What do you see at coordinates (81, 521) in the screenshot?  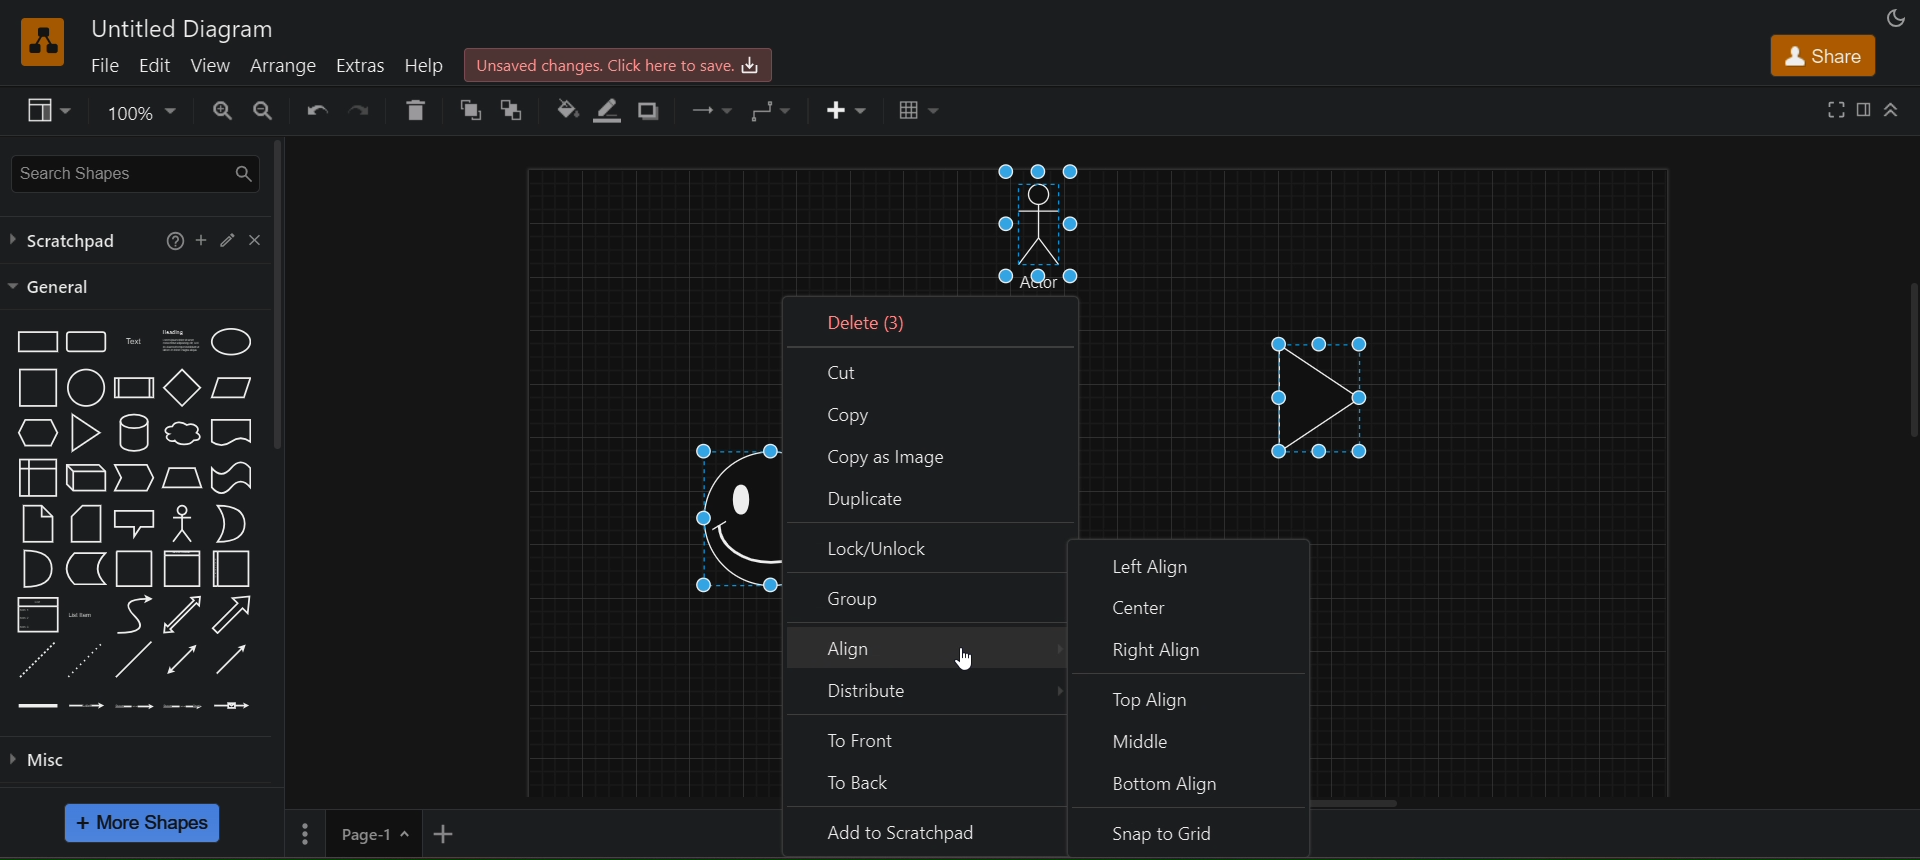 I see `card` at bounding box center [81, 521].